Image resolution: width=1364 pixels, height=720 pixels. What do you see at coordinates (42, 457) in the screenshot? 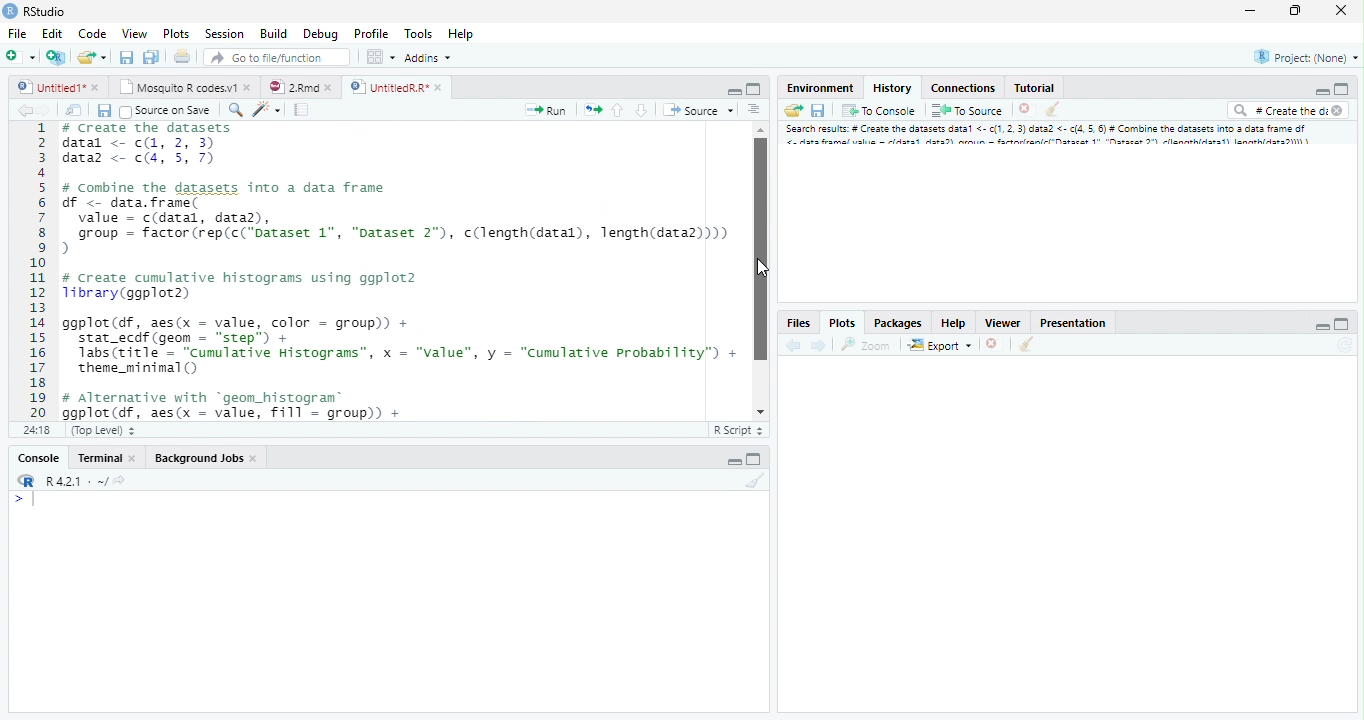
I see `Console` at bounding box center [42, 457].